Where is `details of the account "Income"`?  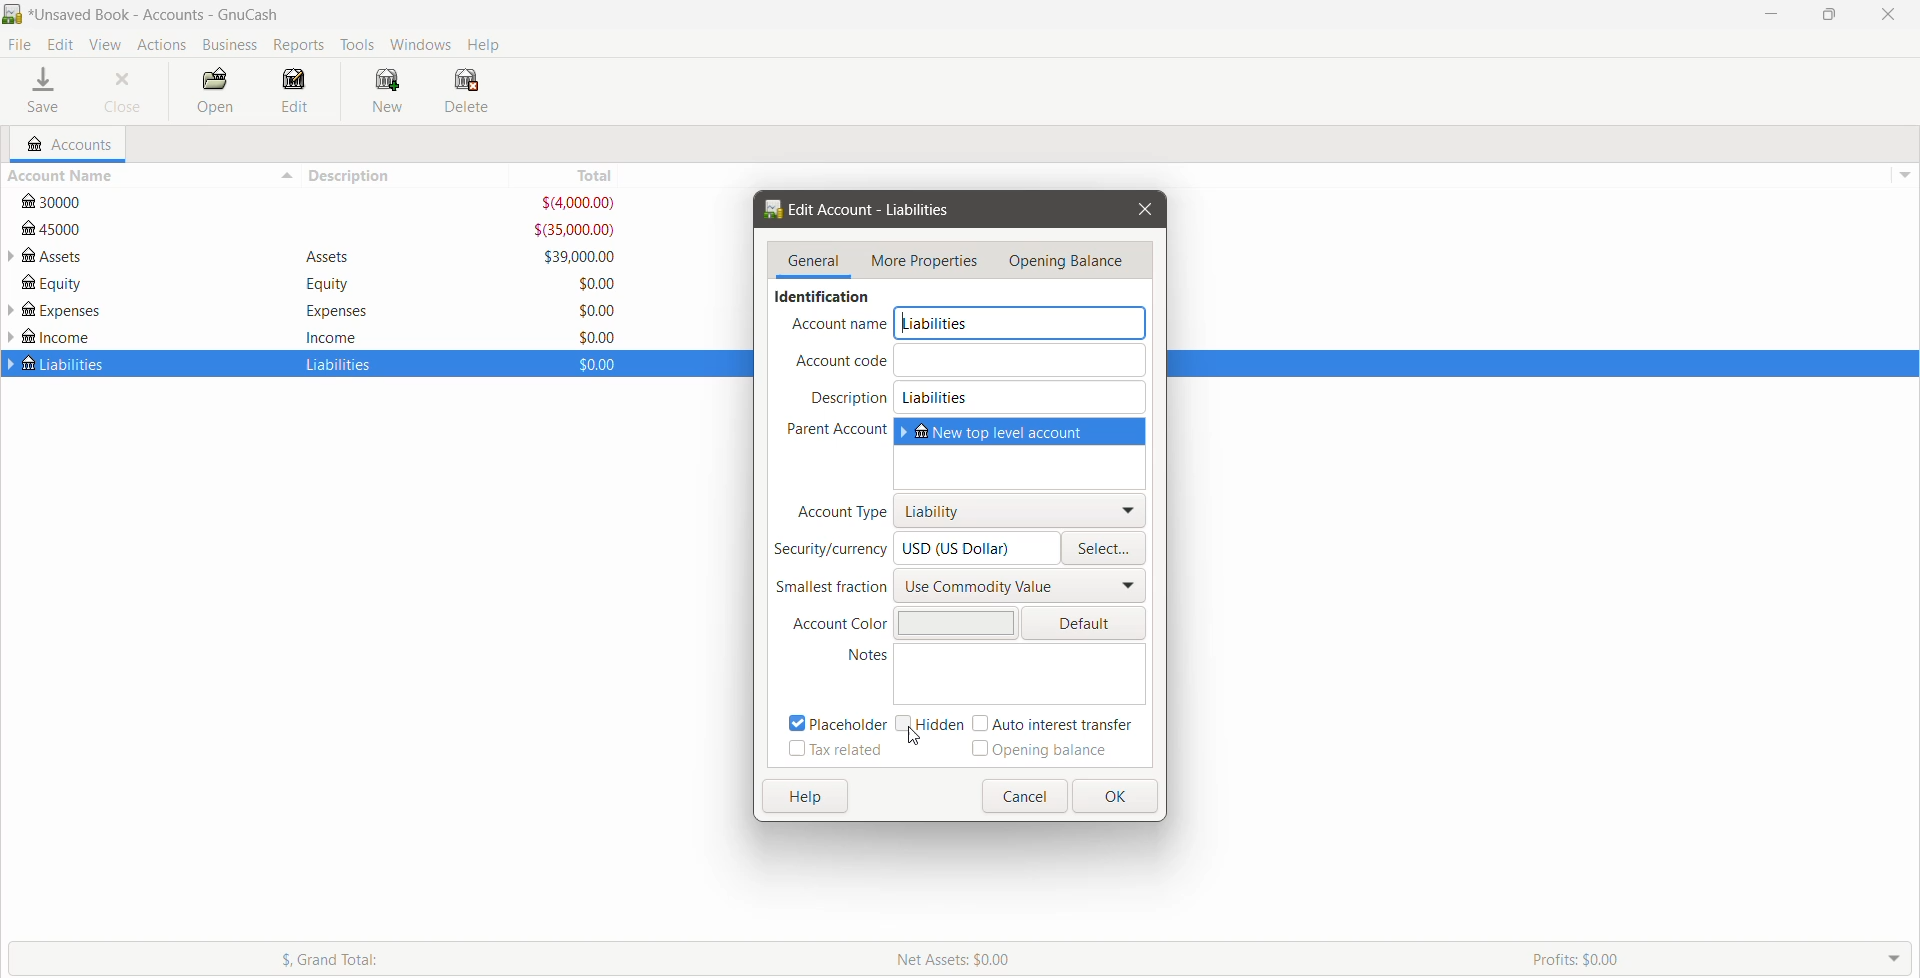
details of the account "Income" is located at coordinates (332, 336).